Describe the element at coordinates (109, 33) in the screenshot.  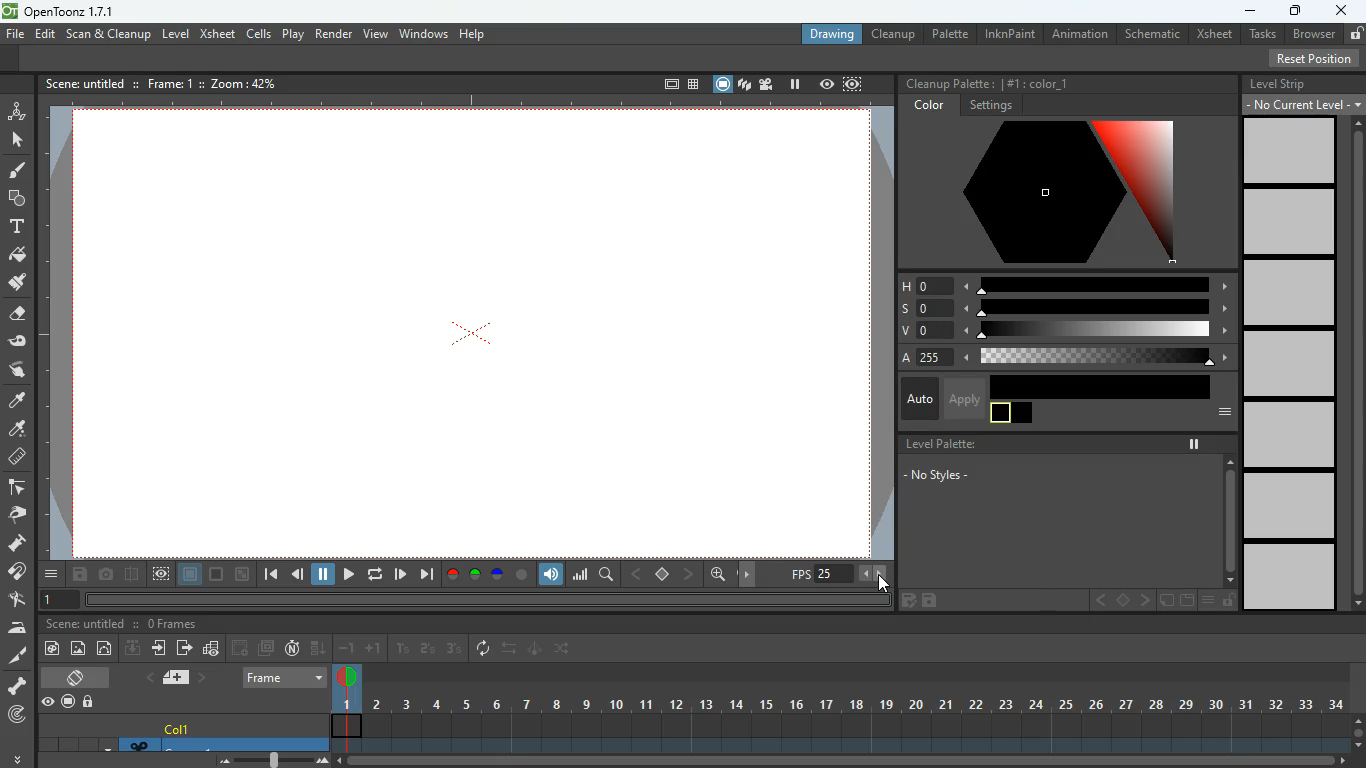
I see `scan & cleanup` at that location.